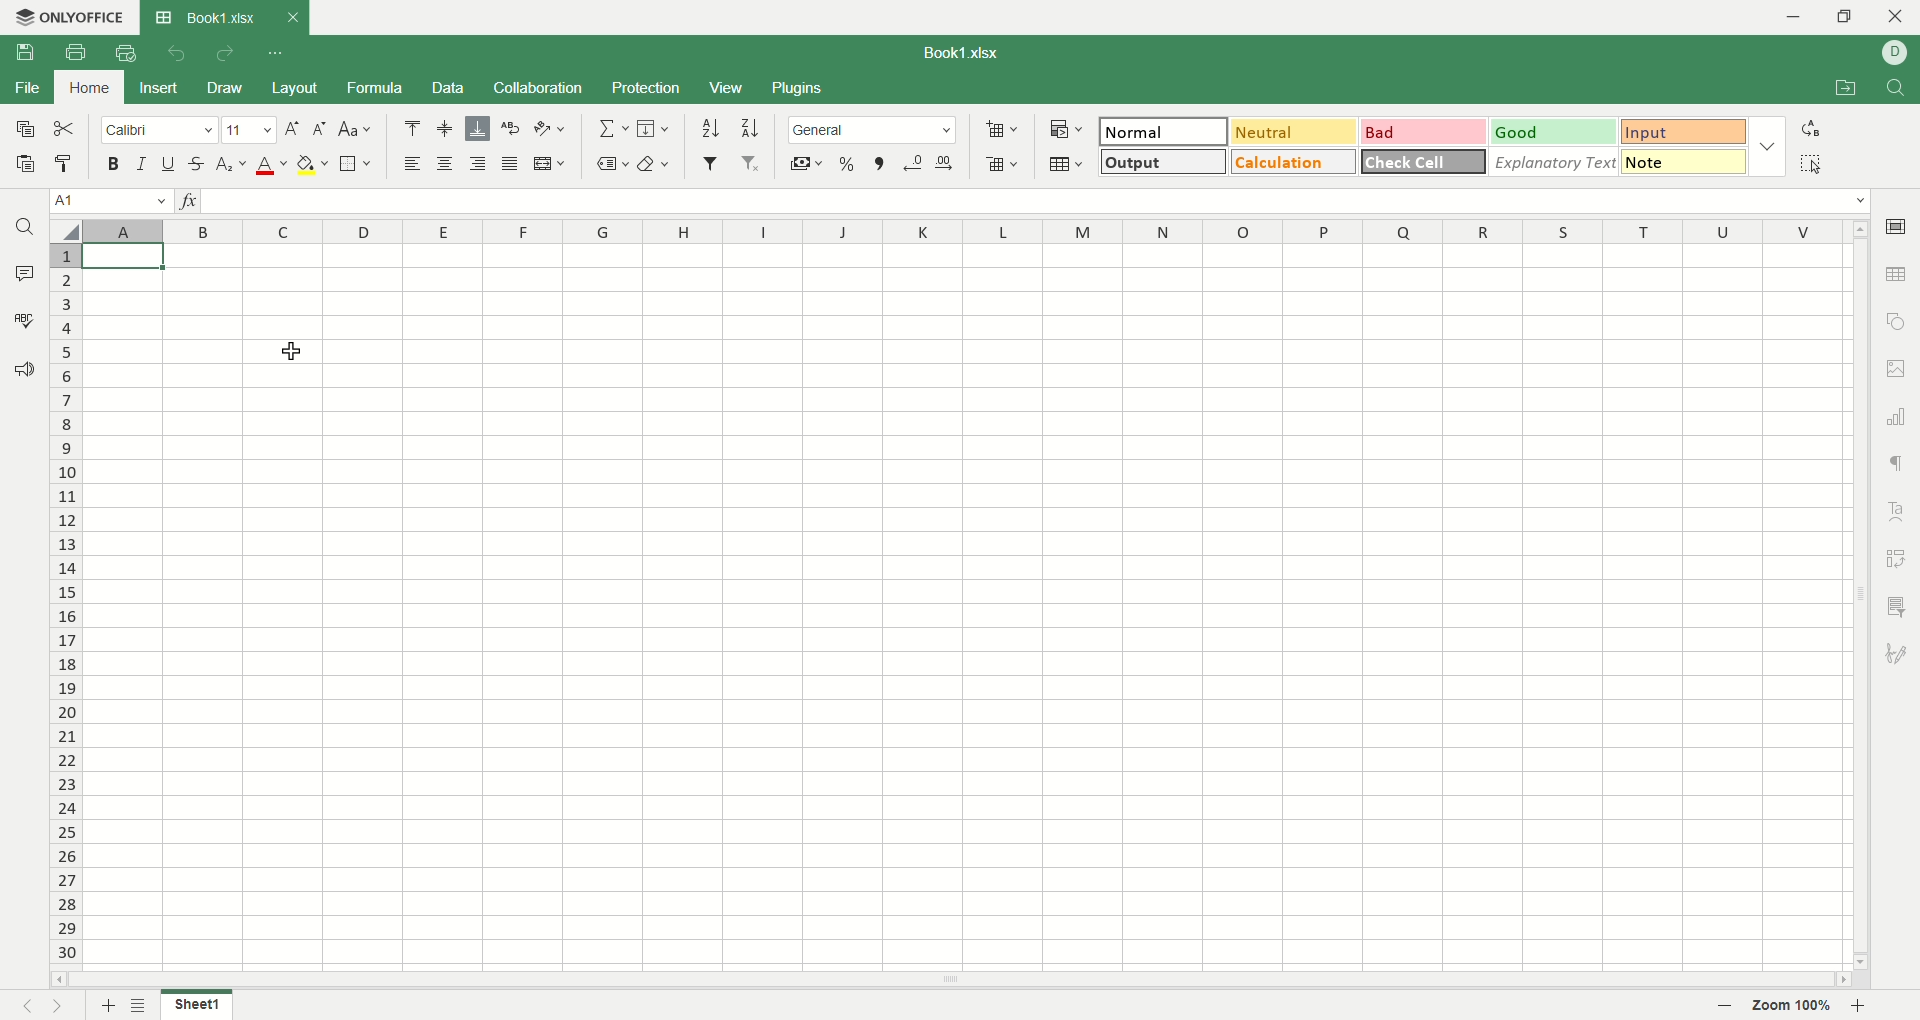 Image resolution: width=1920 pixels, height=1020 pixels. What do you see at coordinates (447, 88) in the screenshot?
I see `data` at bounding box center [447, 88].